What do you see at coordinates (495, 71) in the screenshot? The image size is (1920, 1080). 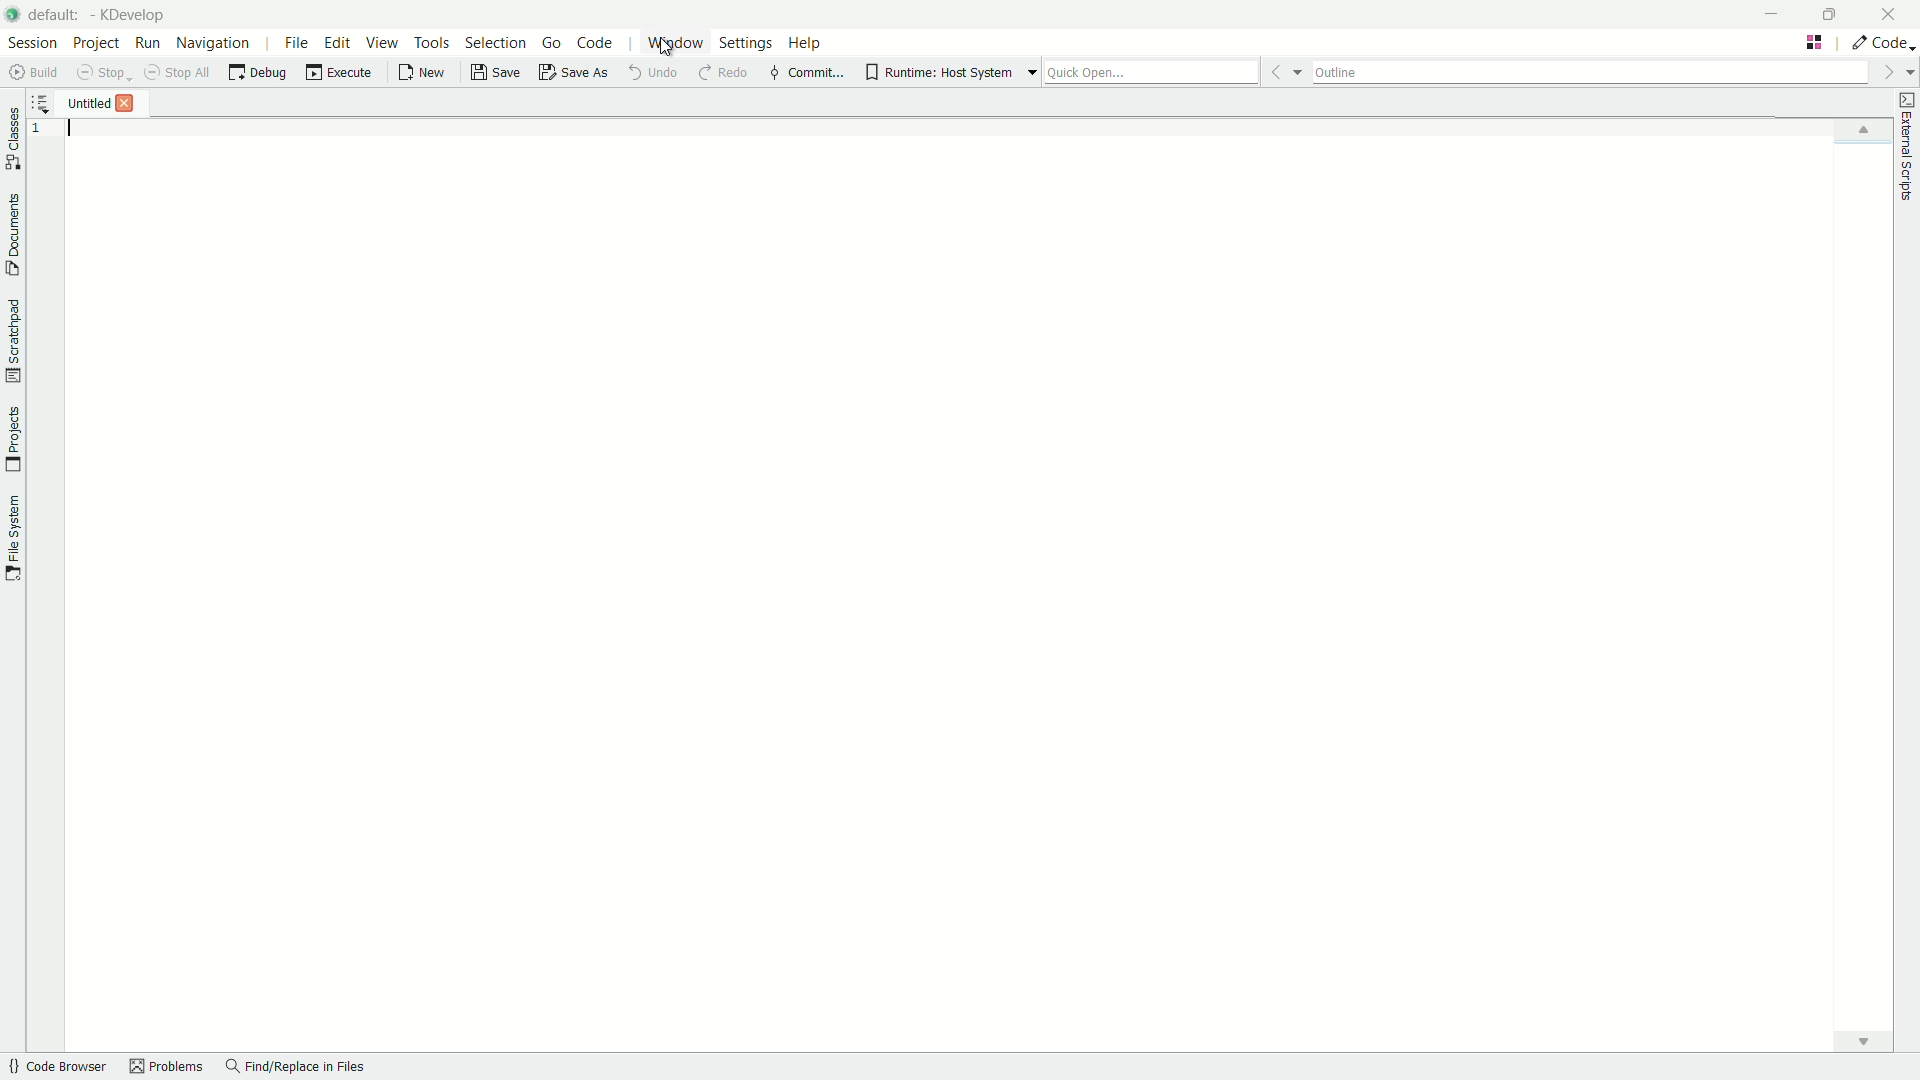 I see `save` at bounding box center [495, 71].